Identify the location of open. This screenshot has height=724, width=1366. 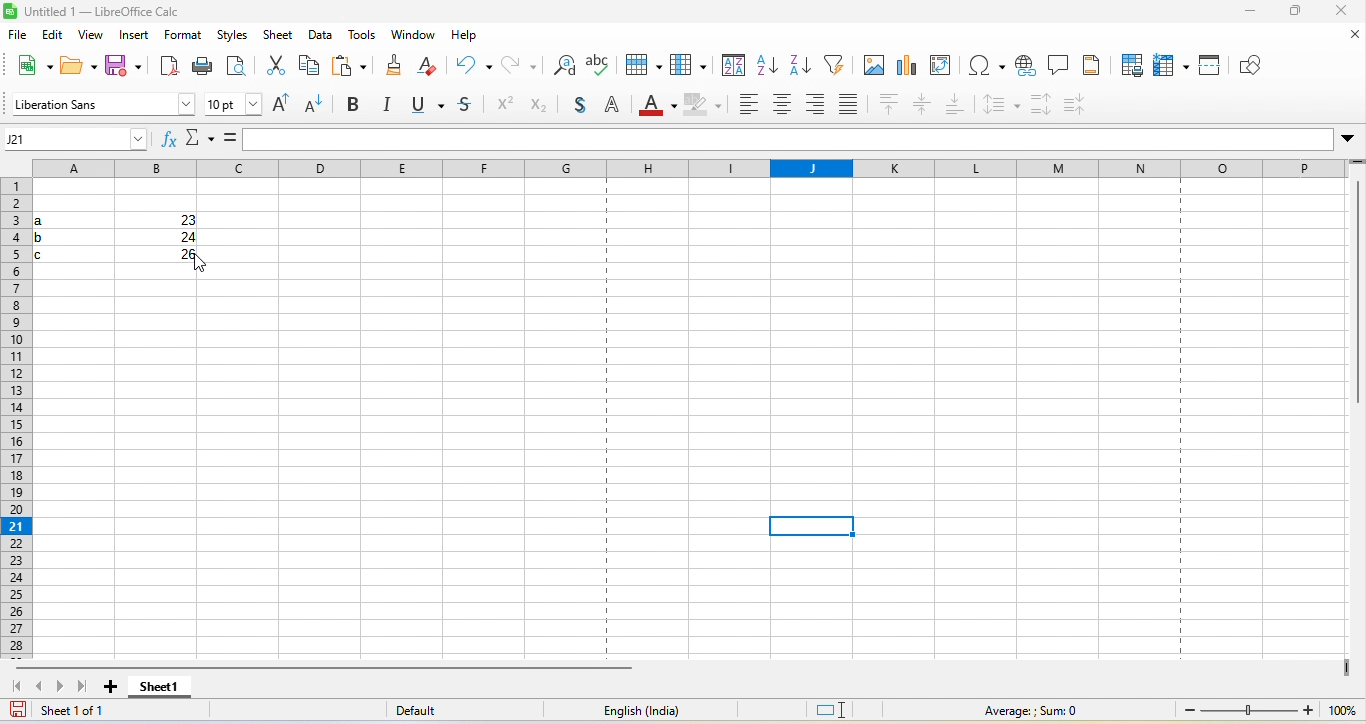
(77, 67).